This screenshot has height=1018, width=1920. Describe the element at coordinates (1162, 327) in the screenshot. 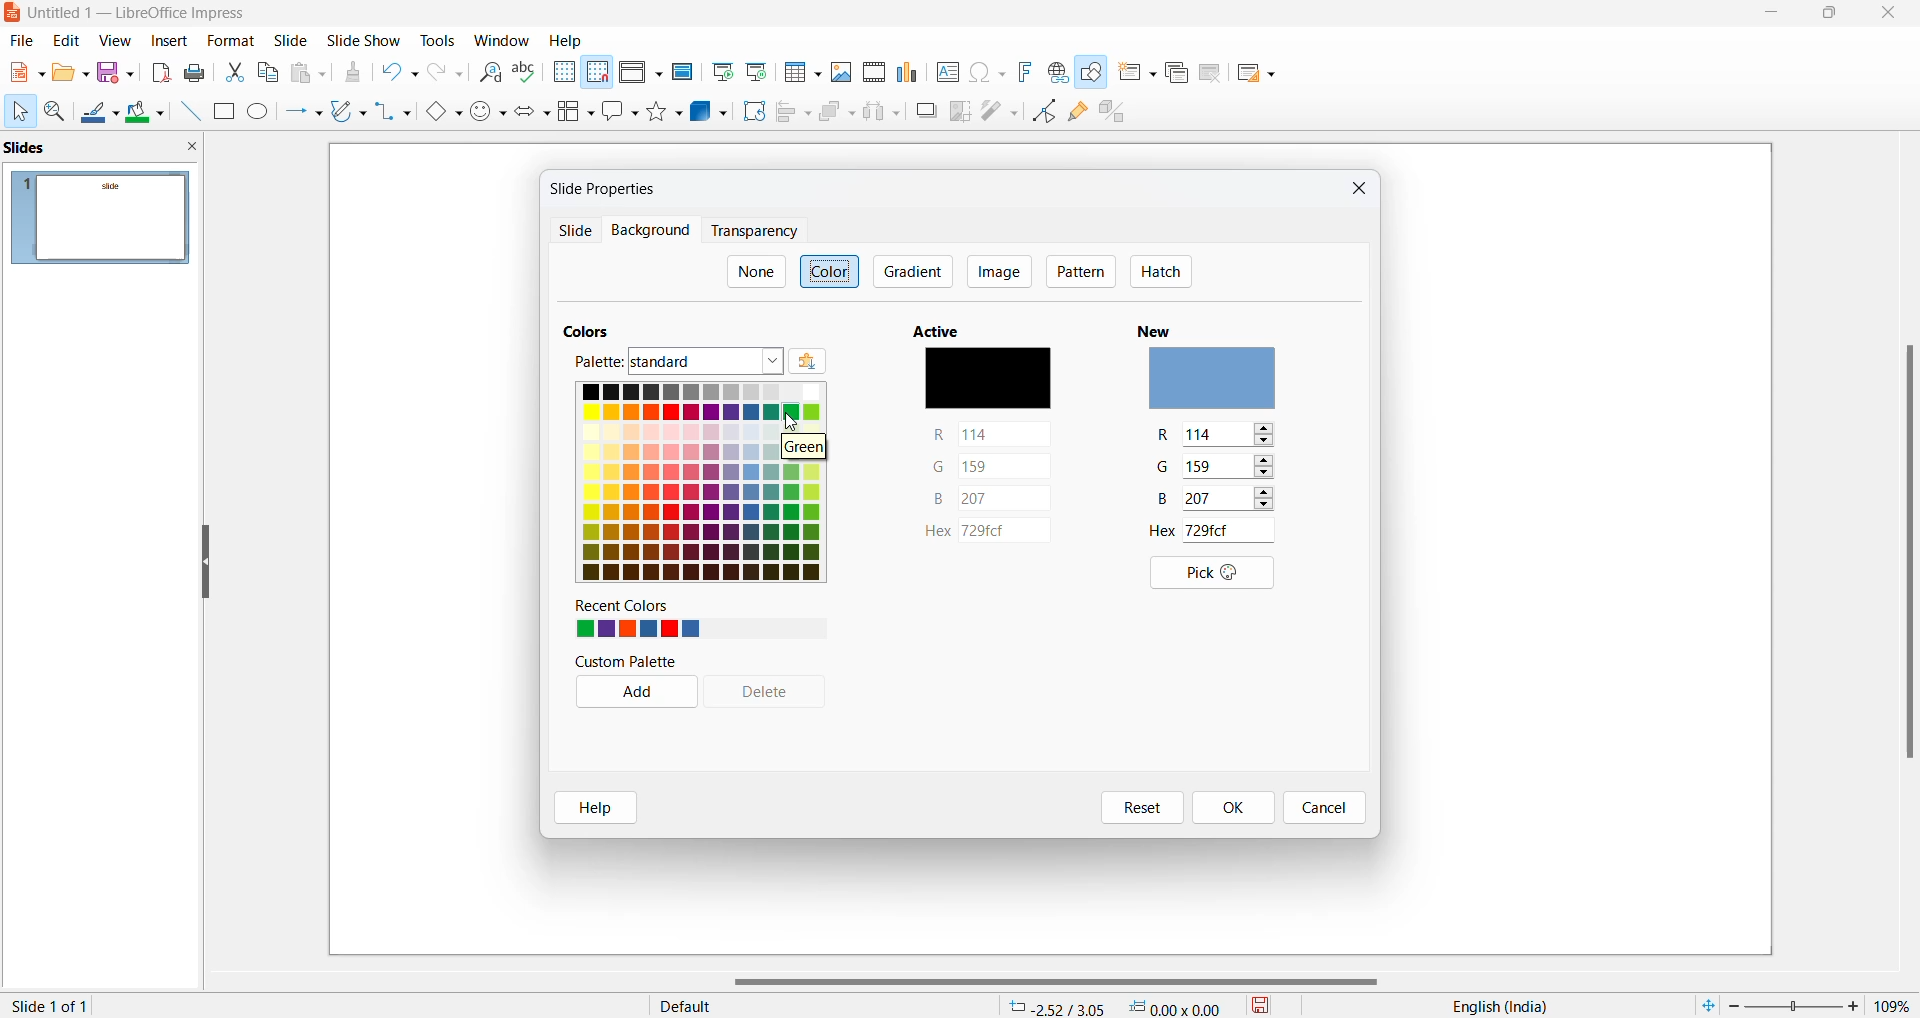

I see `new ` at that location.